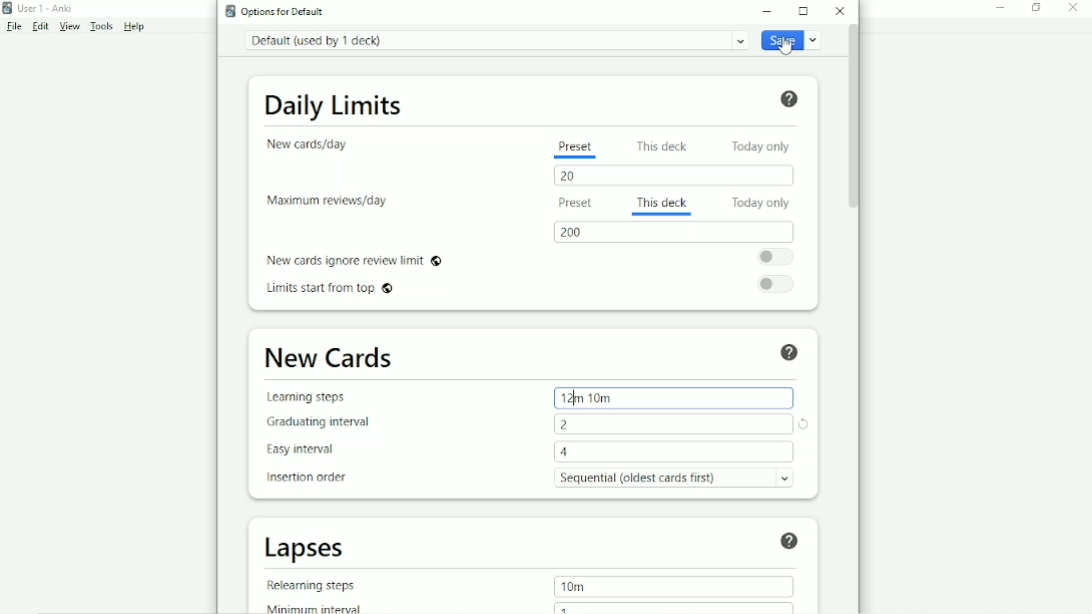 The height and width of the screenshot is (614, 1092). What do you see at coordinates (1076, 8) in the screenshot?
I see `Close` at bounding box center [1076, 8].